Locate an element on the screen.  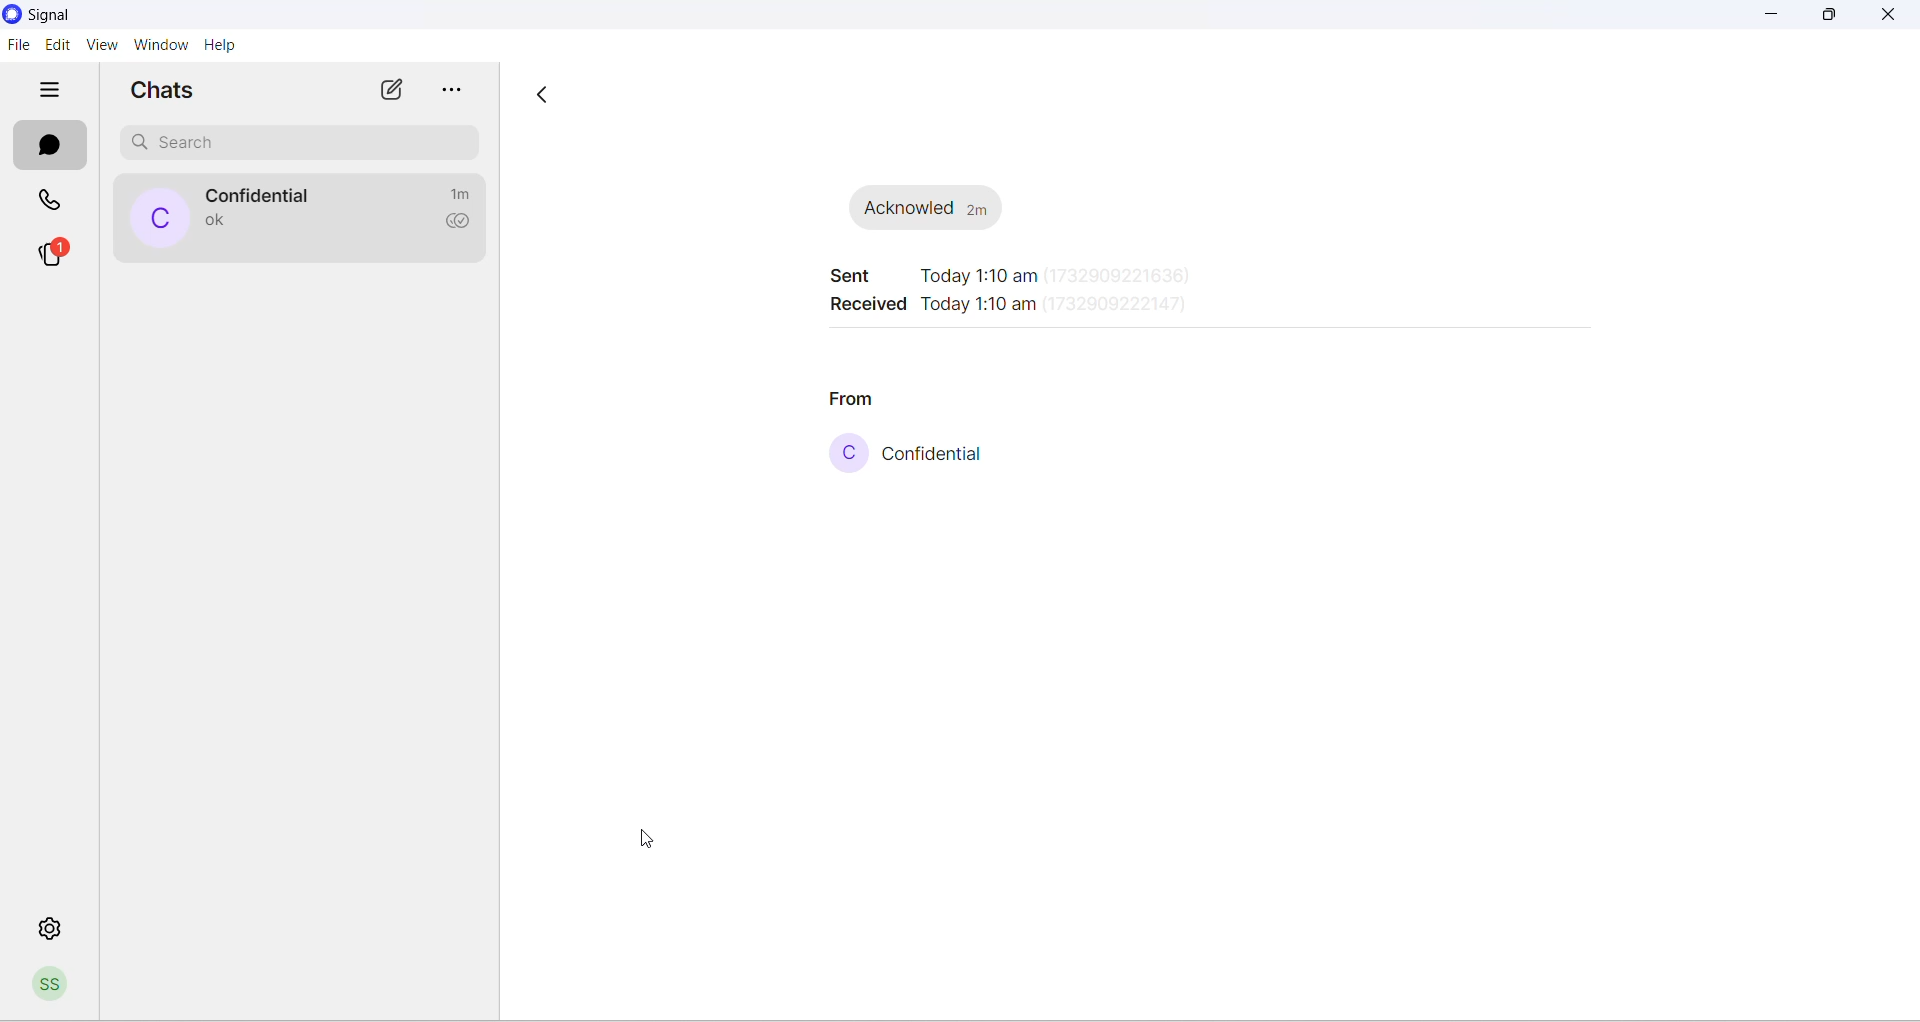
sent timing heading is located at coordinates (855, 276).